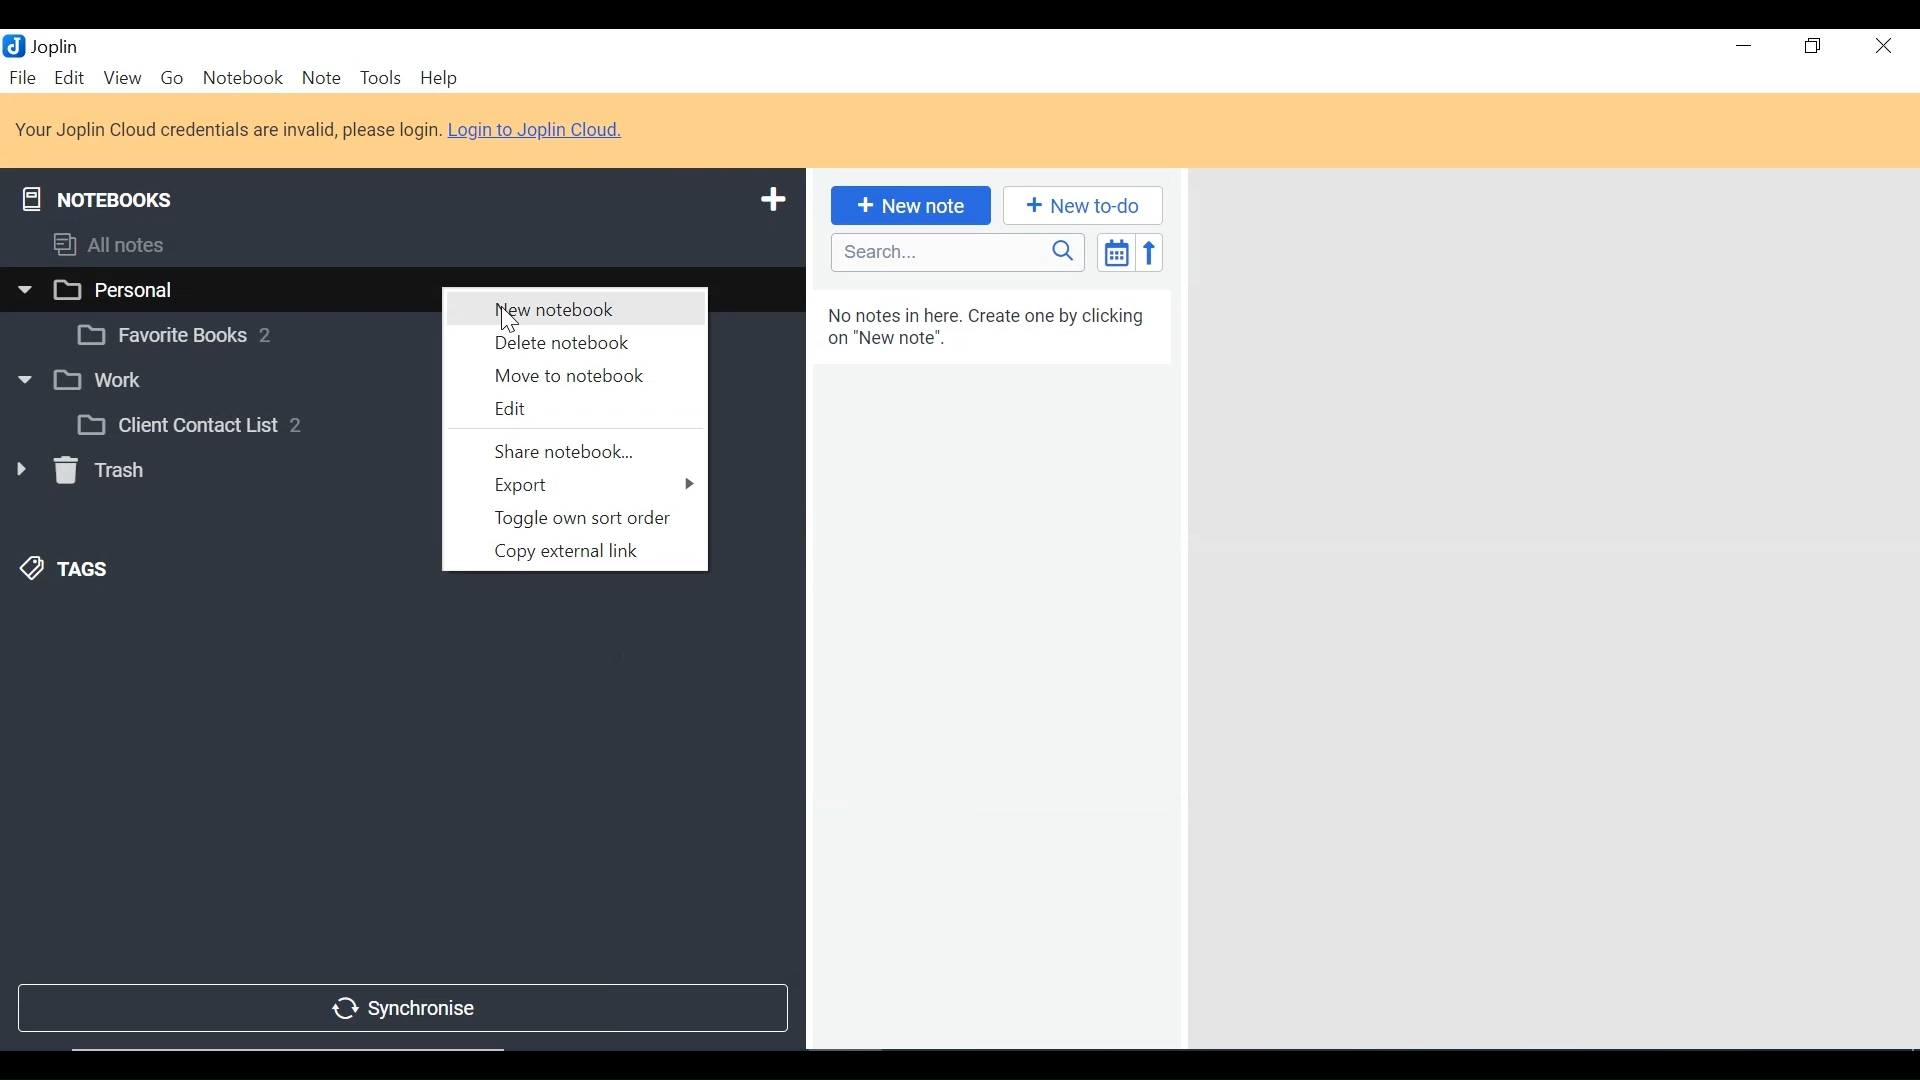 Image resolution: width=1920 pixels, height=1080 pixels. Describe the element at coordinates (175, 80) in the screenshot. I see `Go` at that location.